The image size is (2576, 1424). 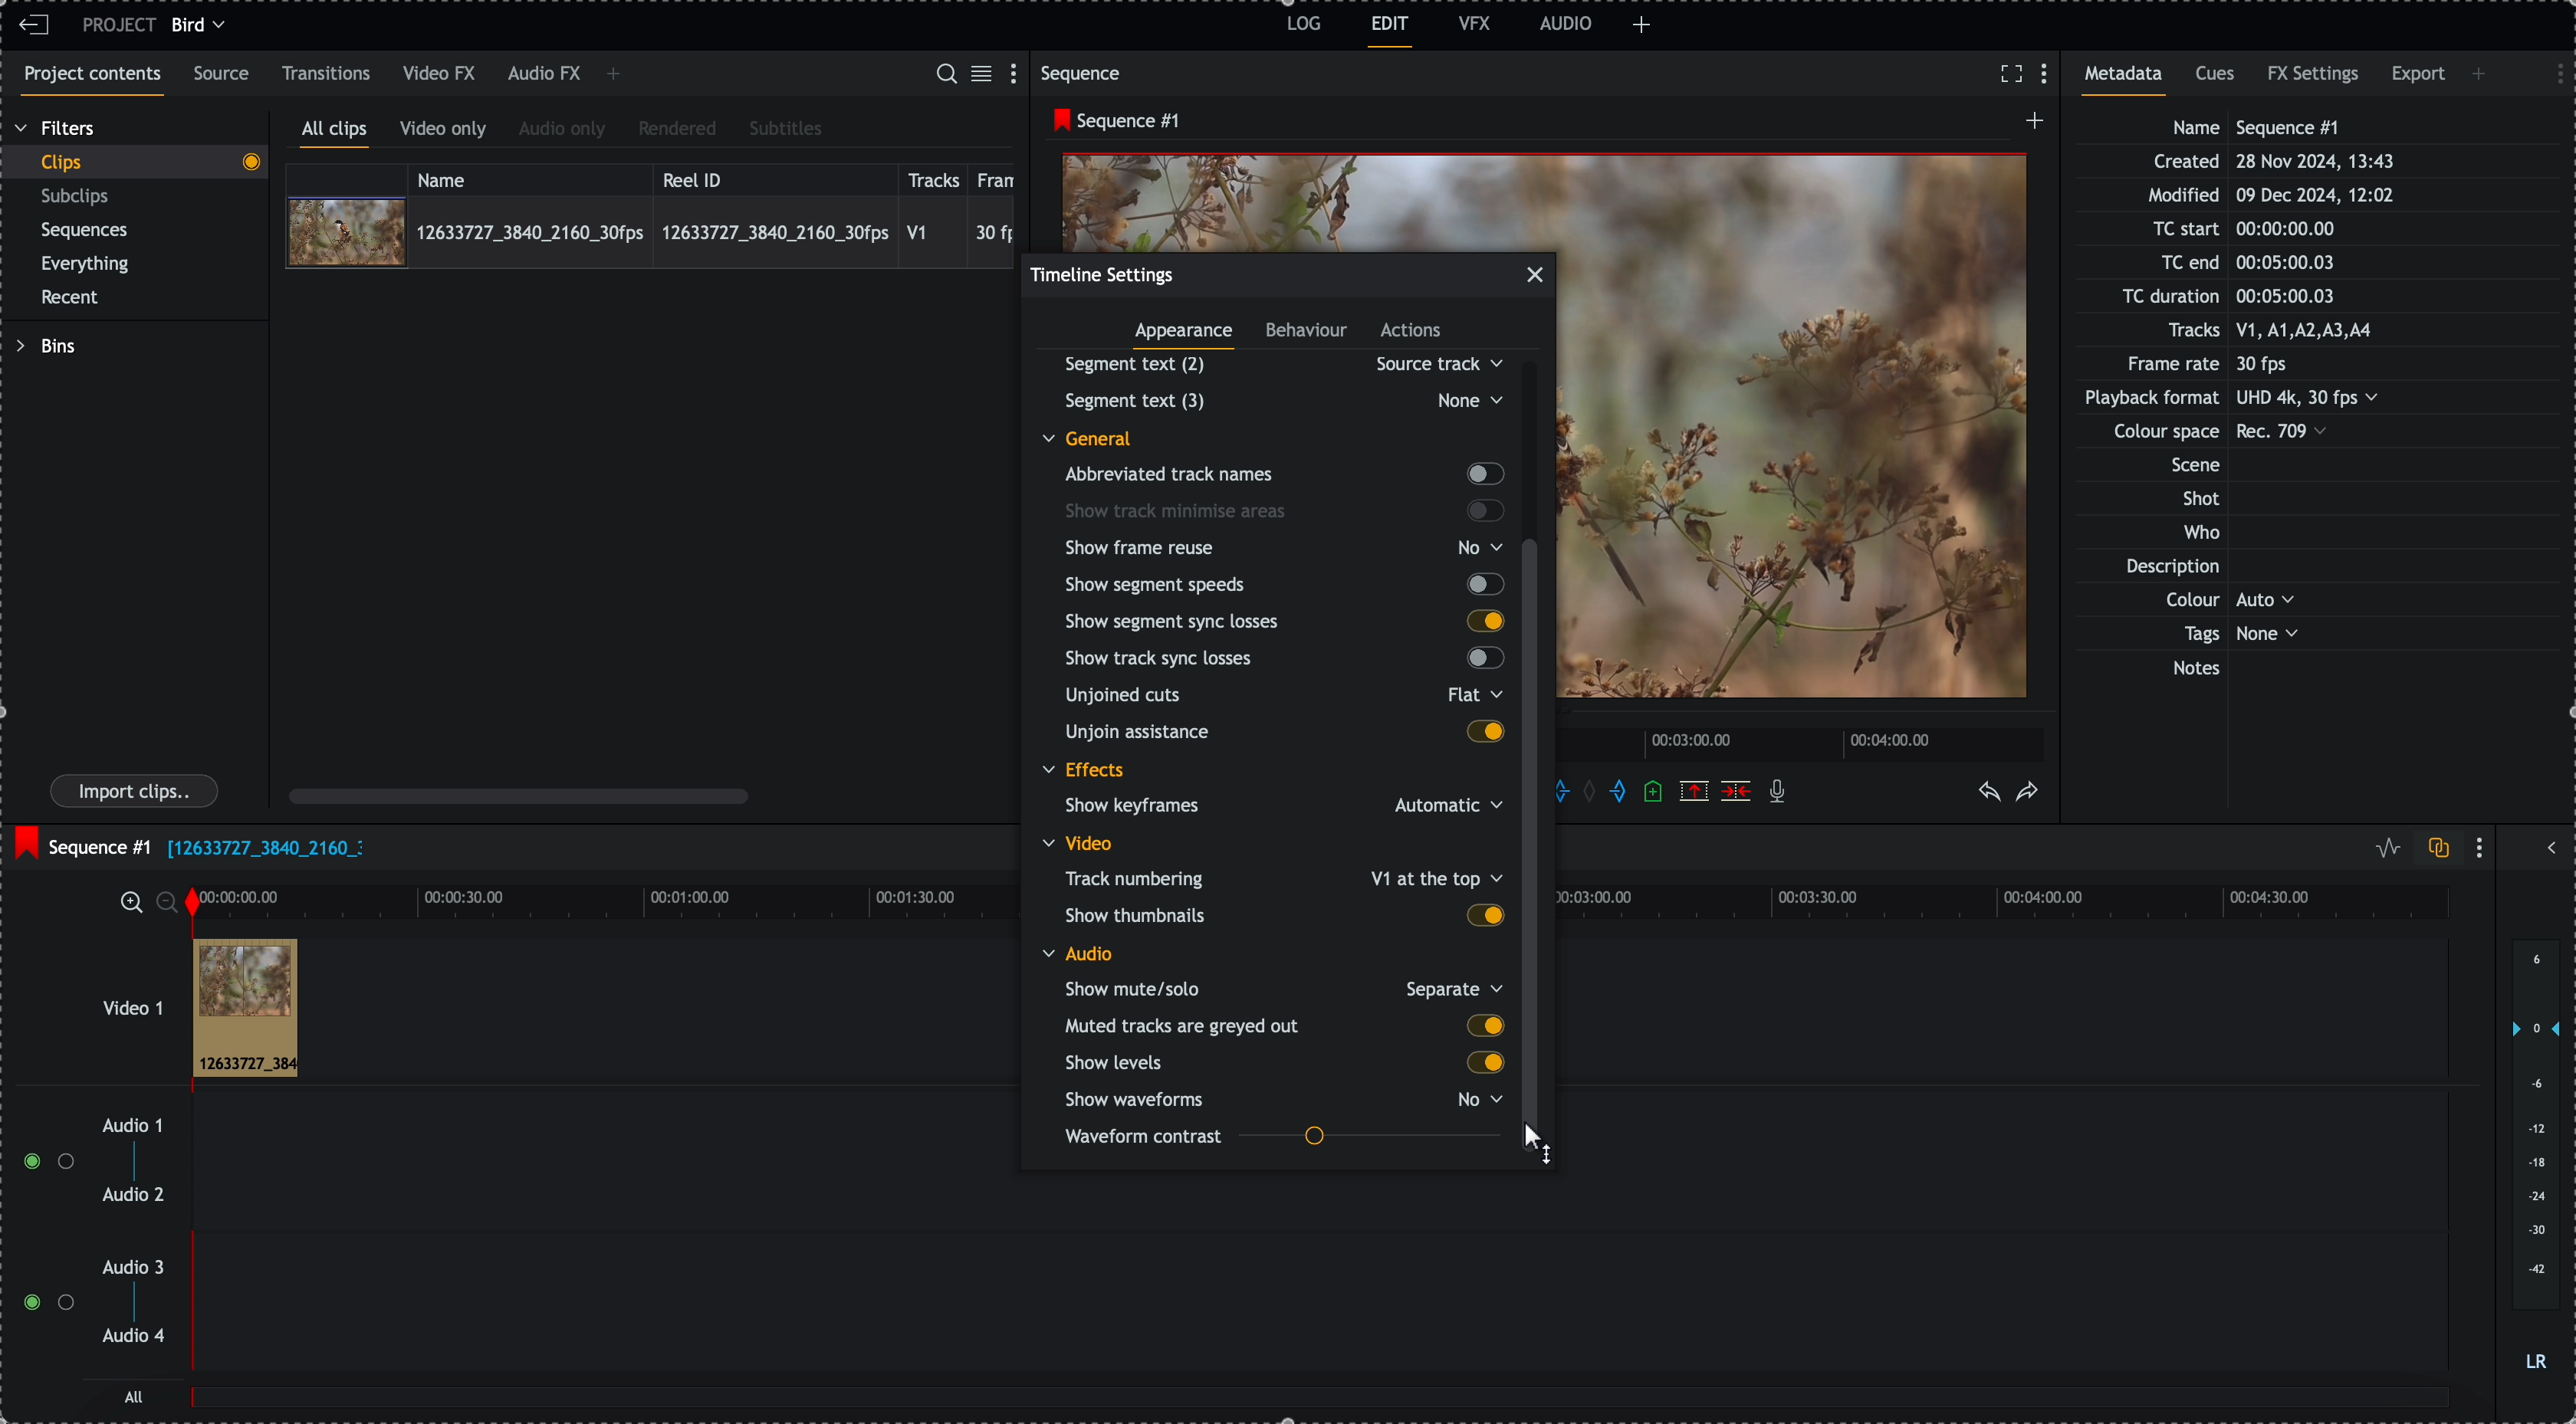 I want to click on filters, so click(x=57, y=129).